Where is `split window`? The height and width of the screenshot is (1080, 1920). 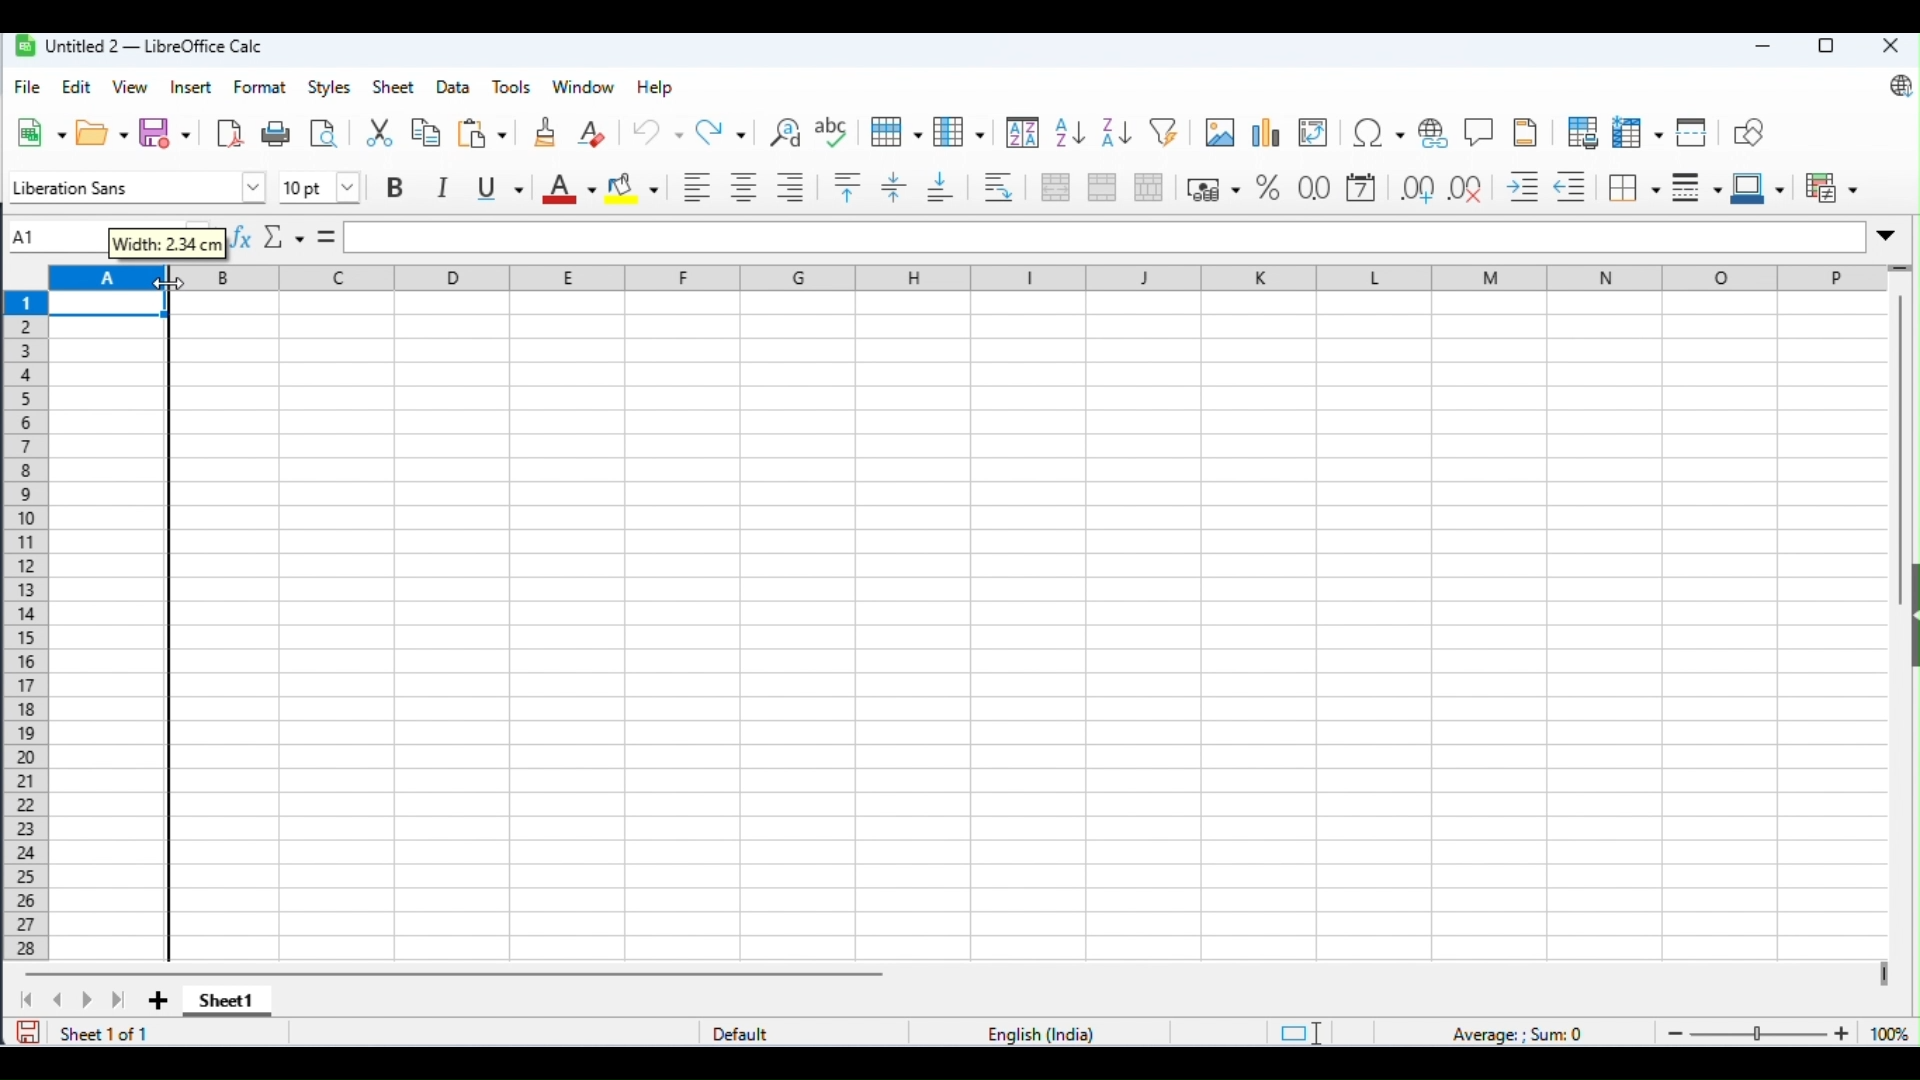
split window is located at coordinates (1694, 132).